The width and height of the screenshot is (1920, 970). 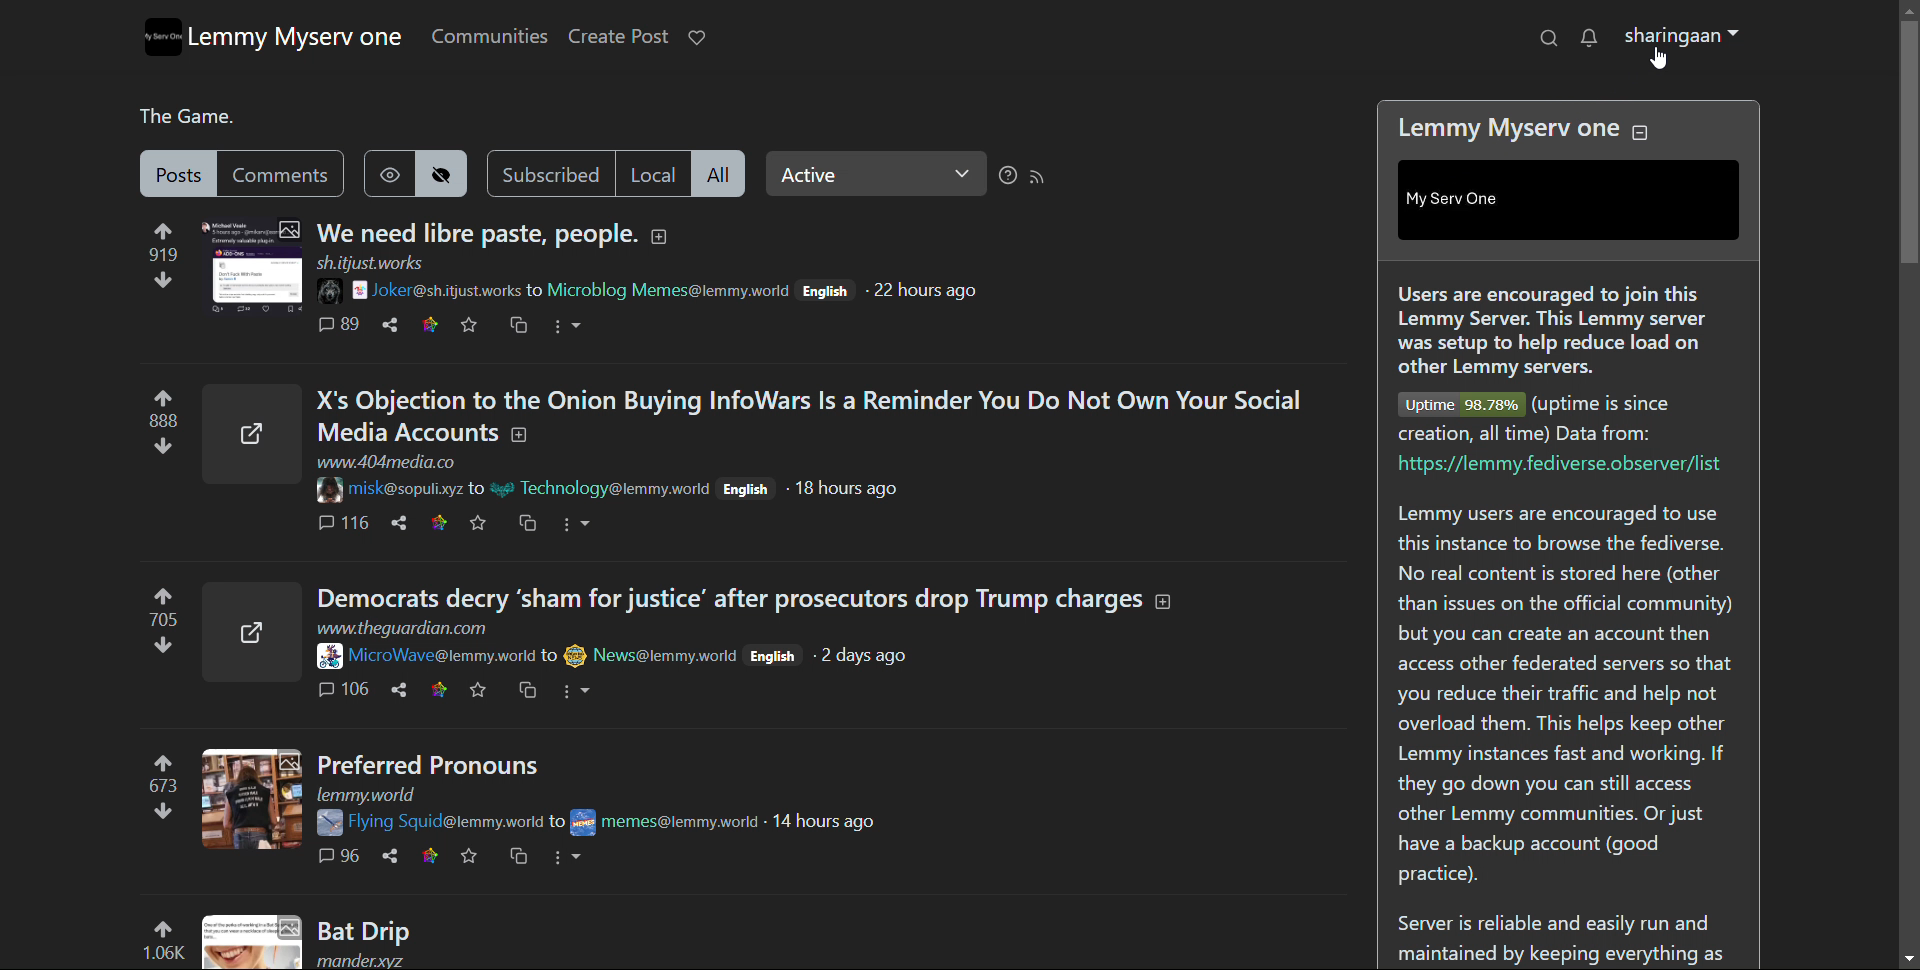 I want to click on 106 comments, so click(x=347, y=691).